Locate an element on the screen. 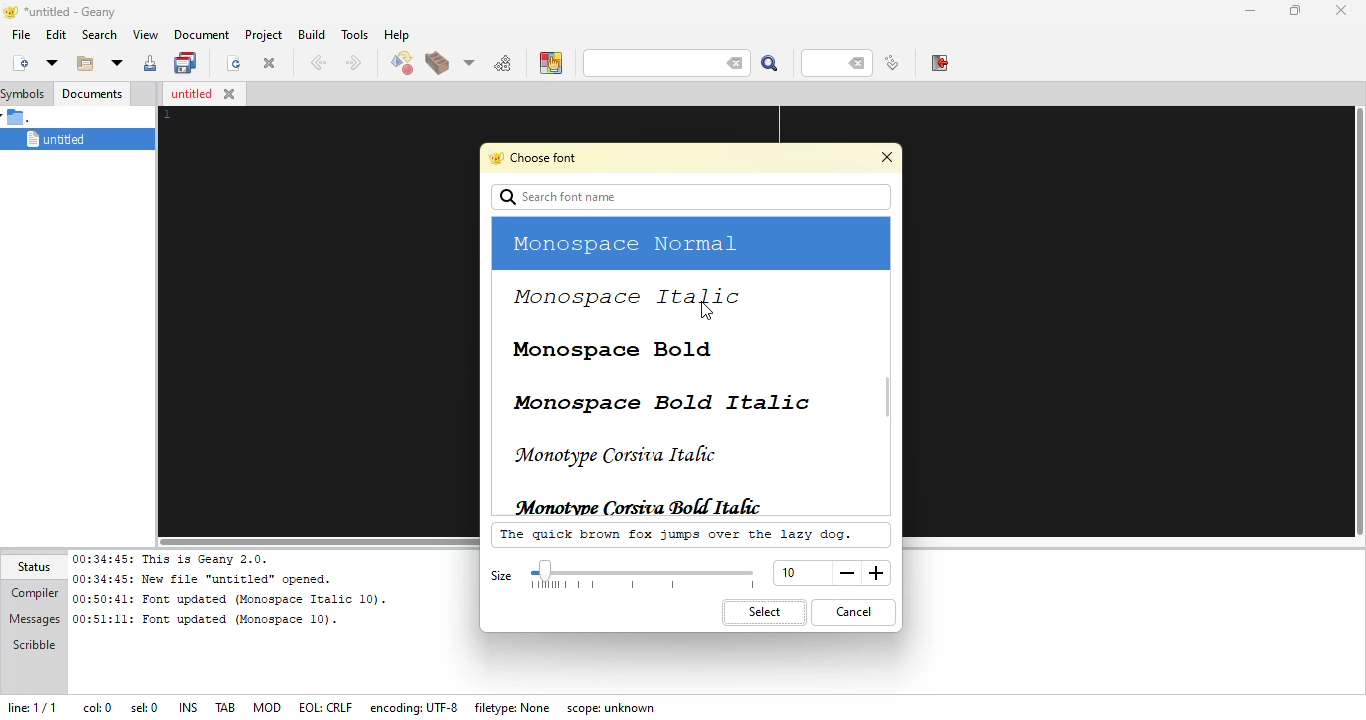 This screenshot has height=720, width=1366. new from template is located at coordinates (51, 62).